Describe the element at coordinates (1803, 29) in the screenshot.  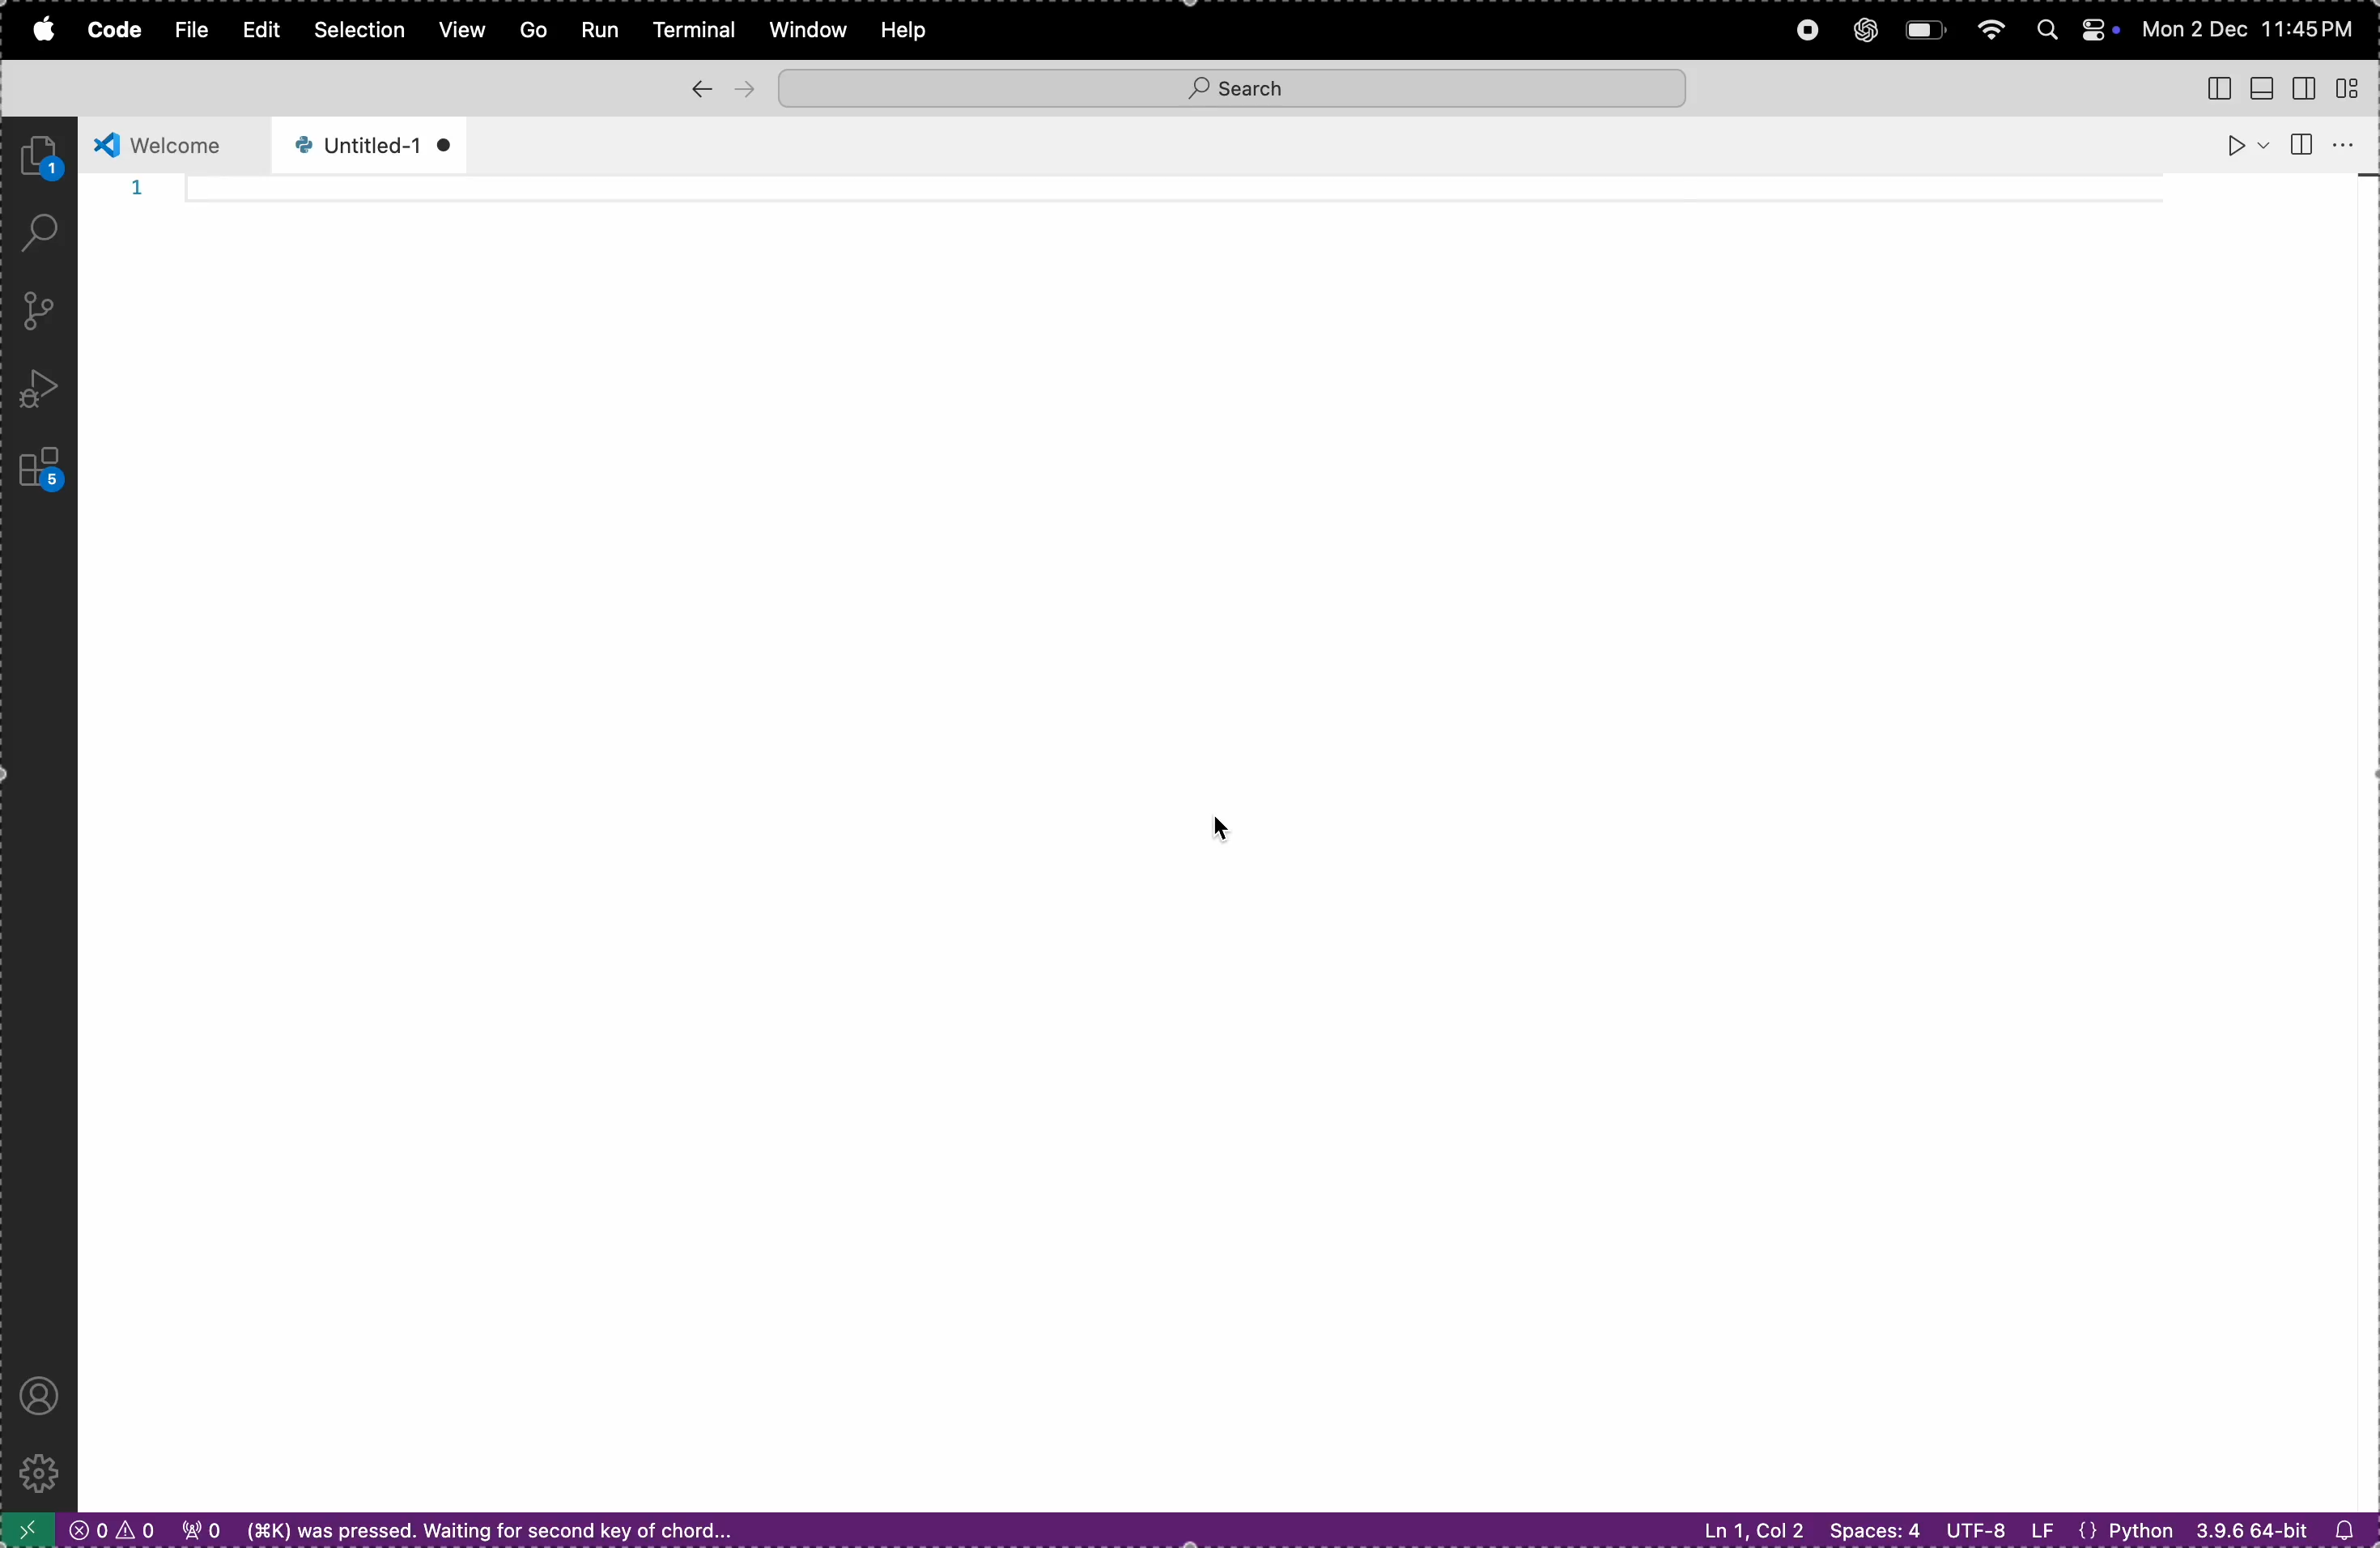
I see `record` at that location.